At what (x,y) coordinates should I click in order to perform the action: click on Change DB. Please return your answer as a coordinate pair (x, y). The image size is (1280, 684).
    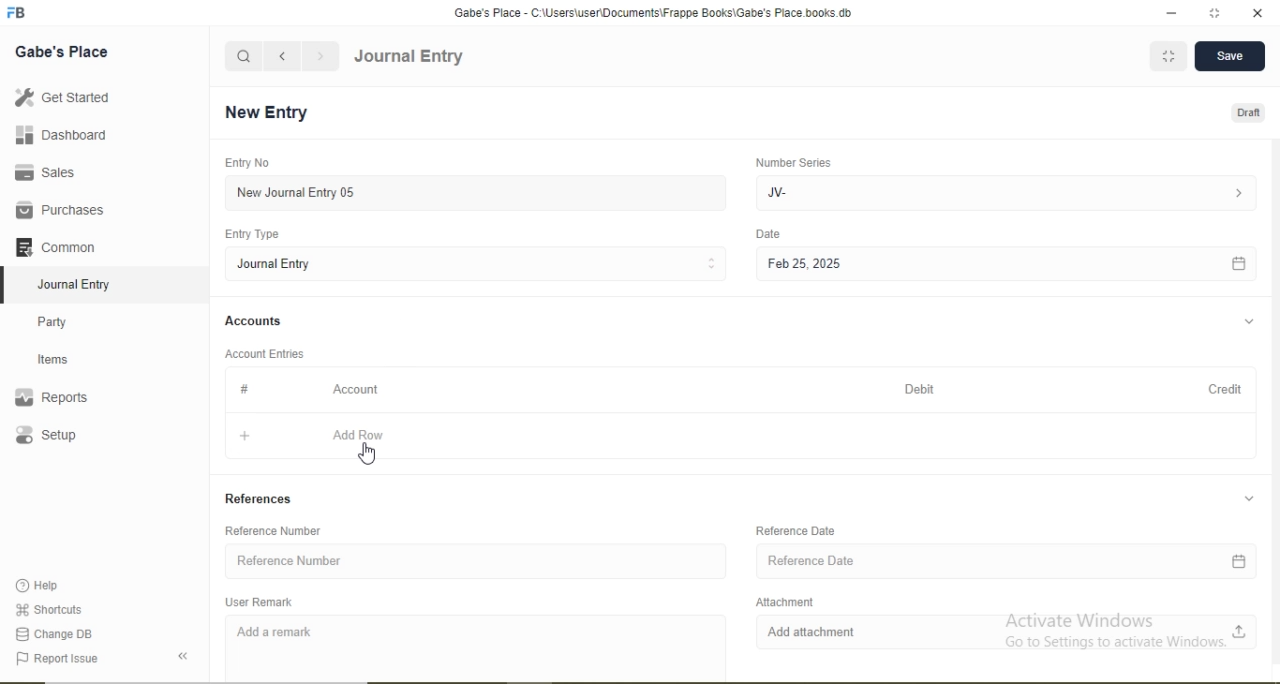
    Looking at the image, I should click on (55, 633).